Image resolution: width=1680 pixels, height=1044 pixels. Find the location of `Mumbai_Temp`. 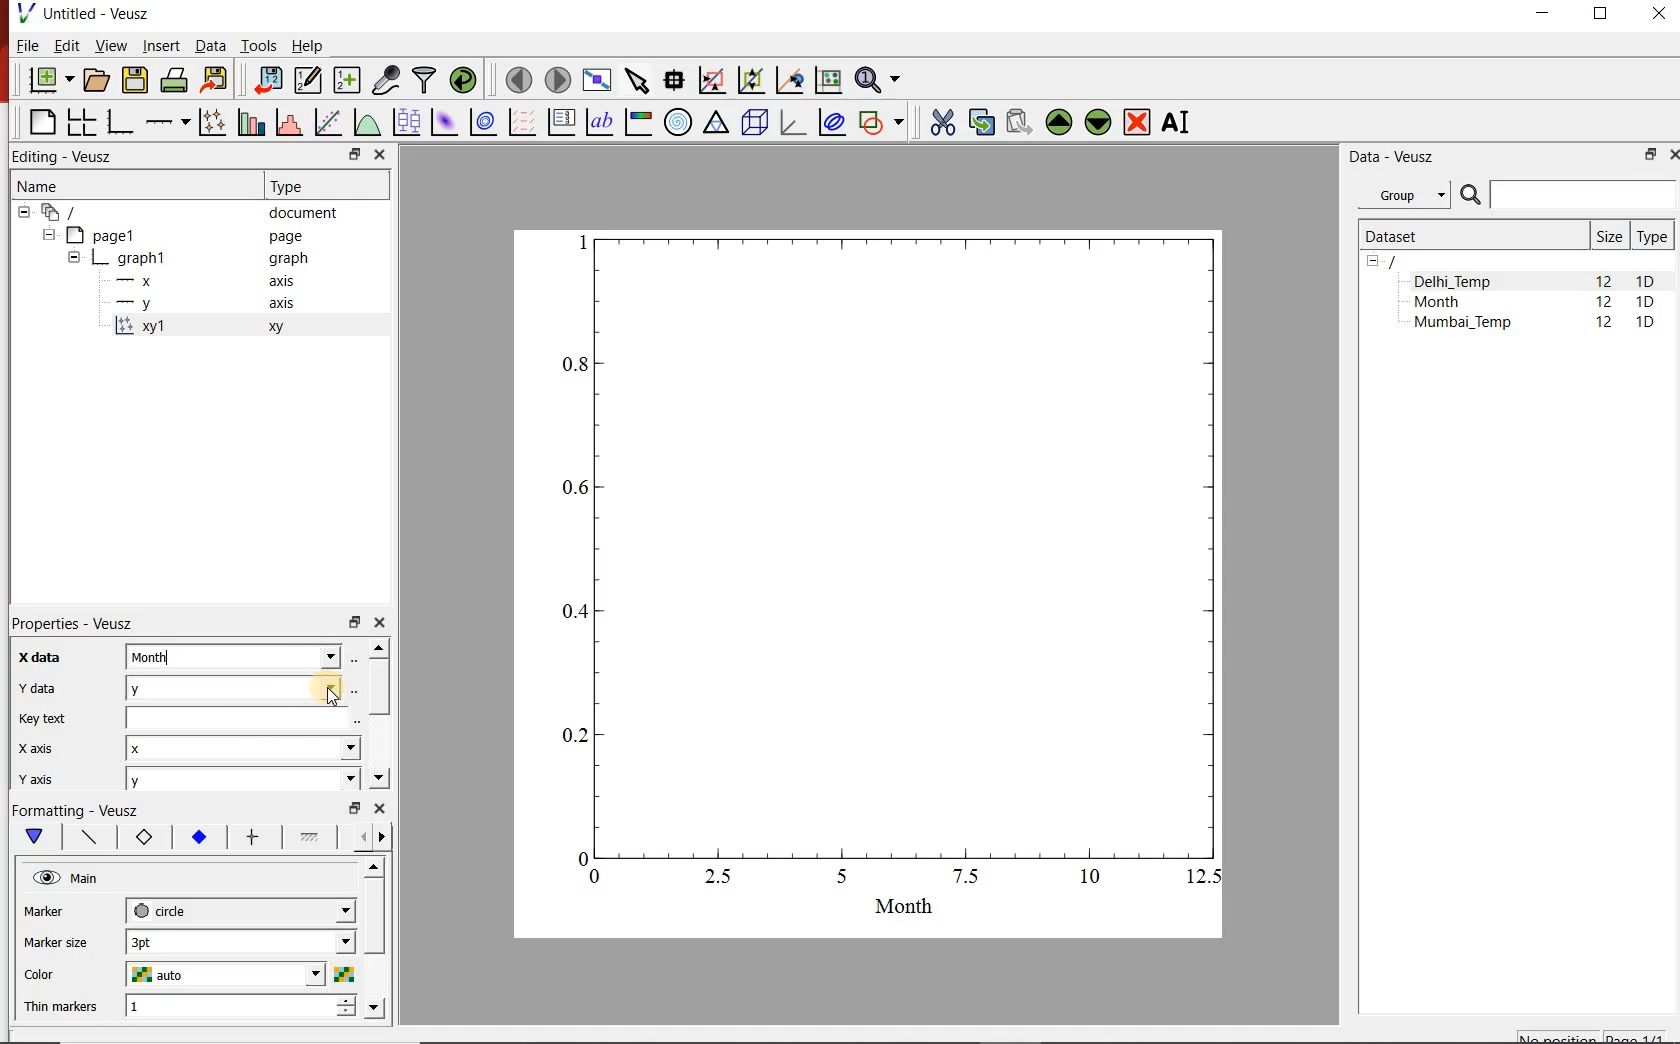

Mumbai_Temp is located at coordinates (1462, 324).